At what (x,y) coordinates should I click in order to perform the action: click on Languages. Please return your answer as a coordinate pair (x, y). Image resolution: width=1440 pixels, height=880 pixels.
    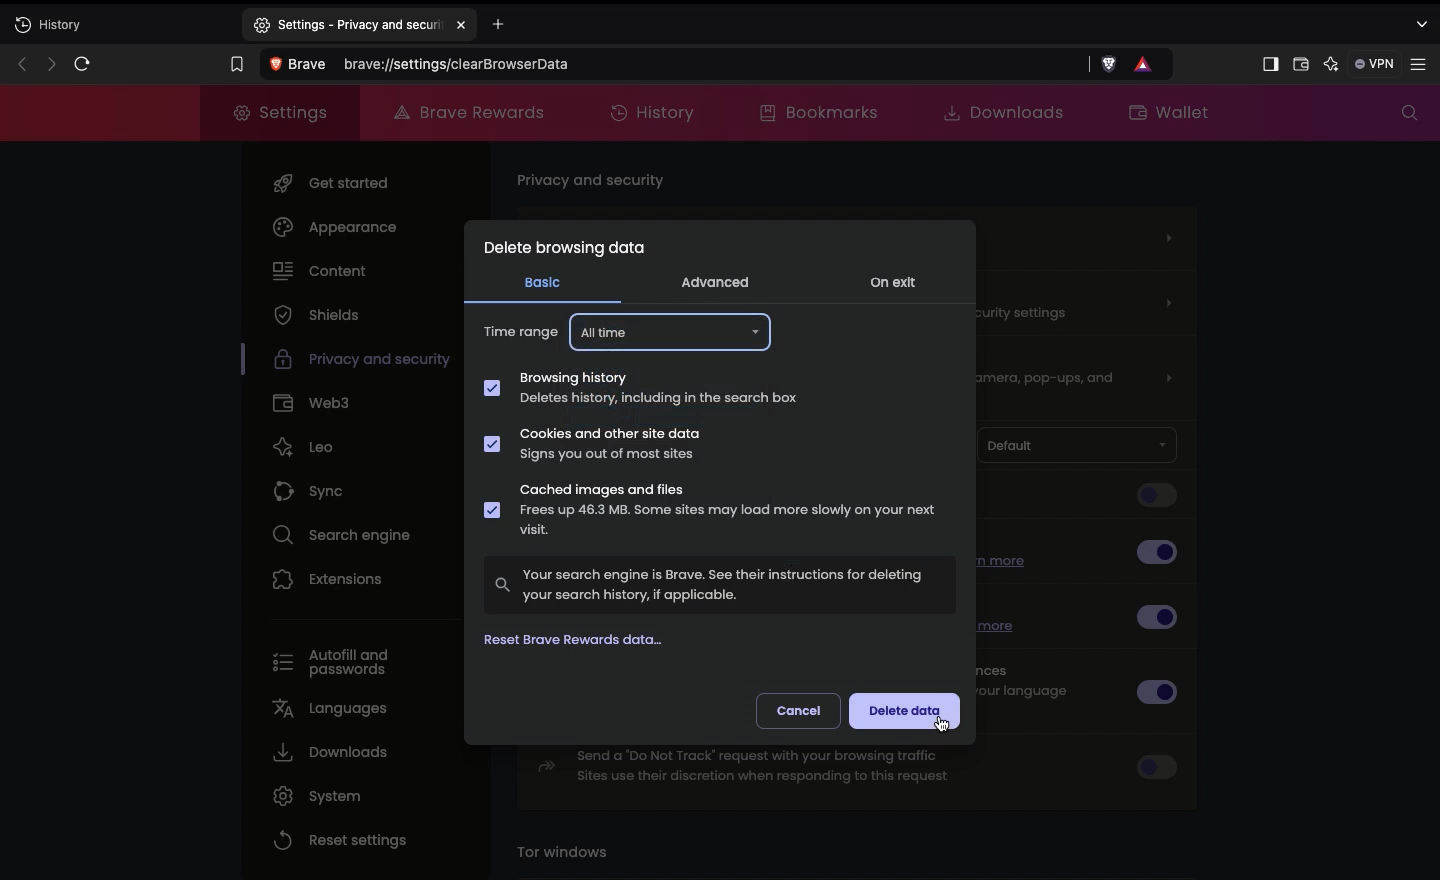
    Looking at the image, I should click on (333, 711).